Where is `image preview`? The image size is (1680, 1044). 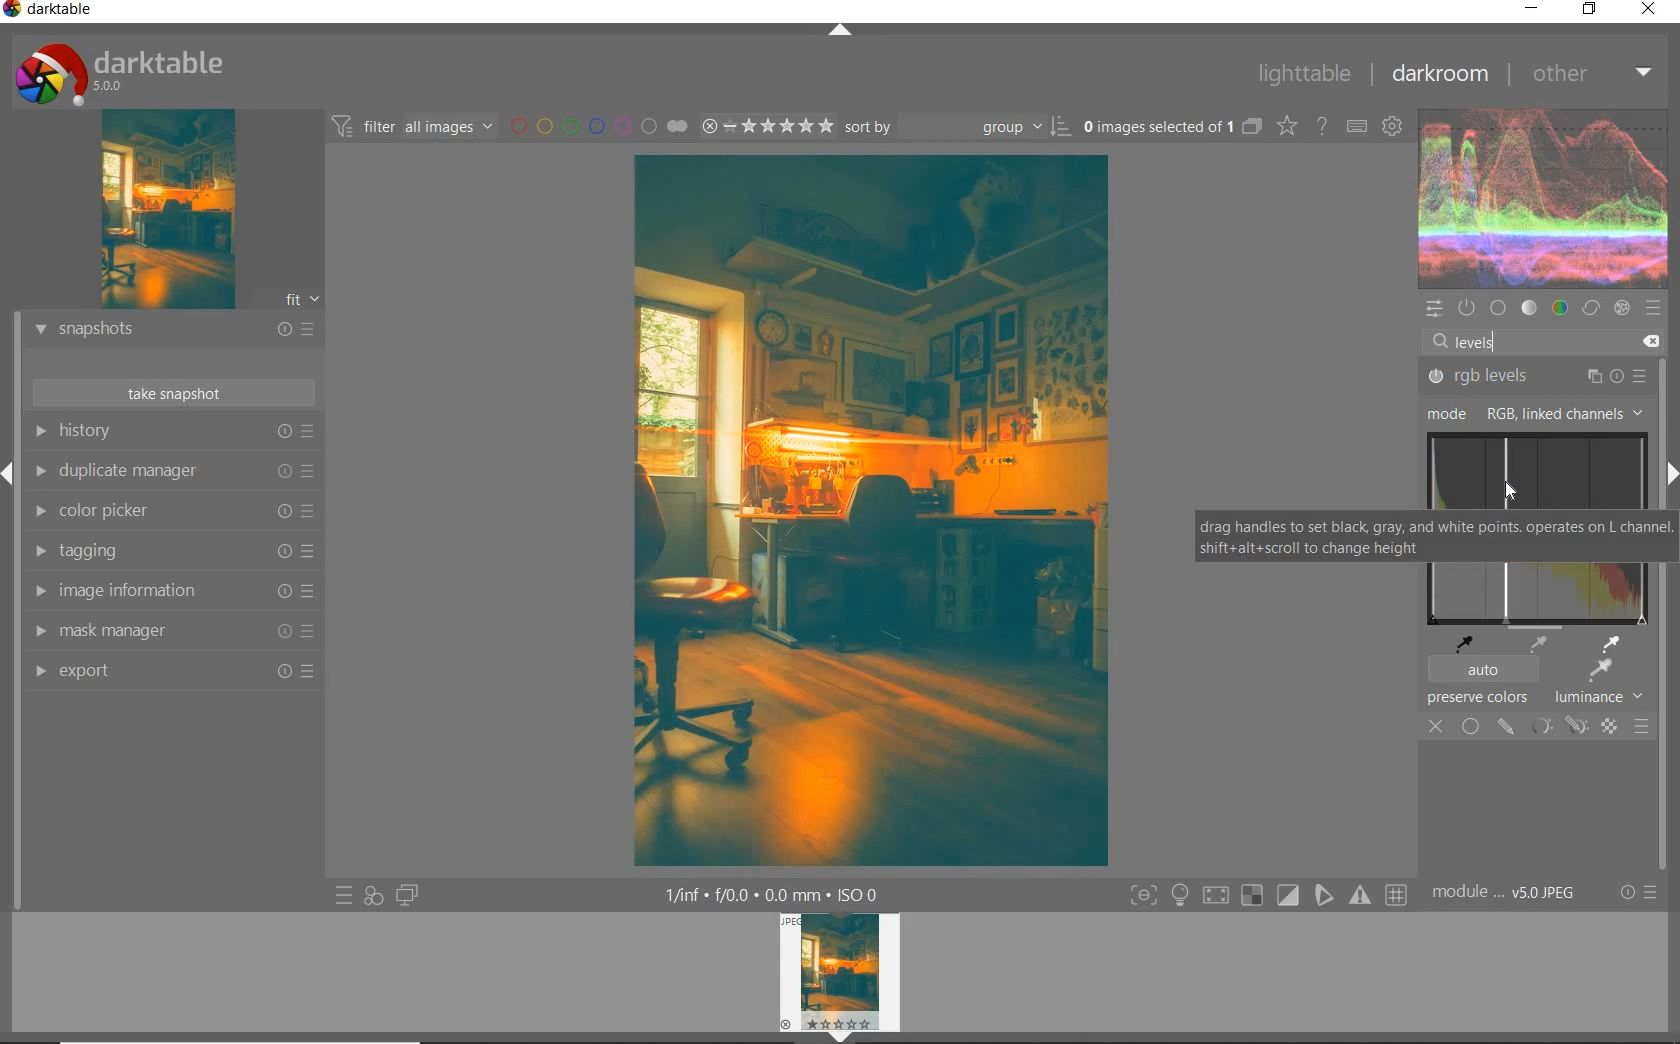 image preview is located at coordinates (164, 213).